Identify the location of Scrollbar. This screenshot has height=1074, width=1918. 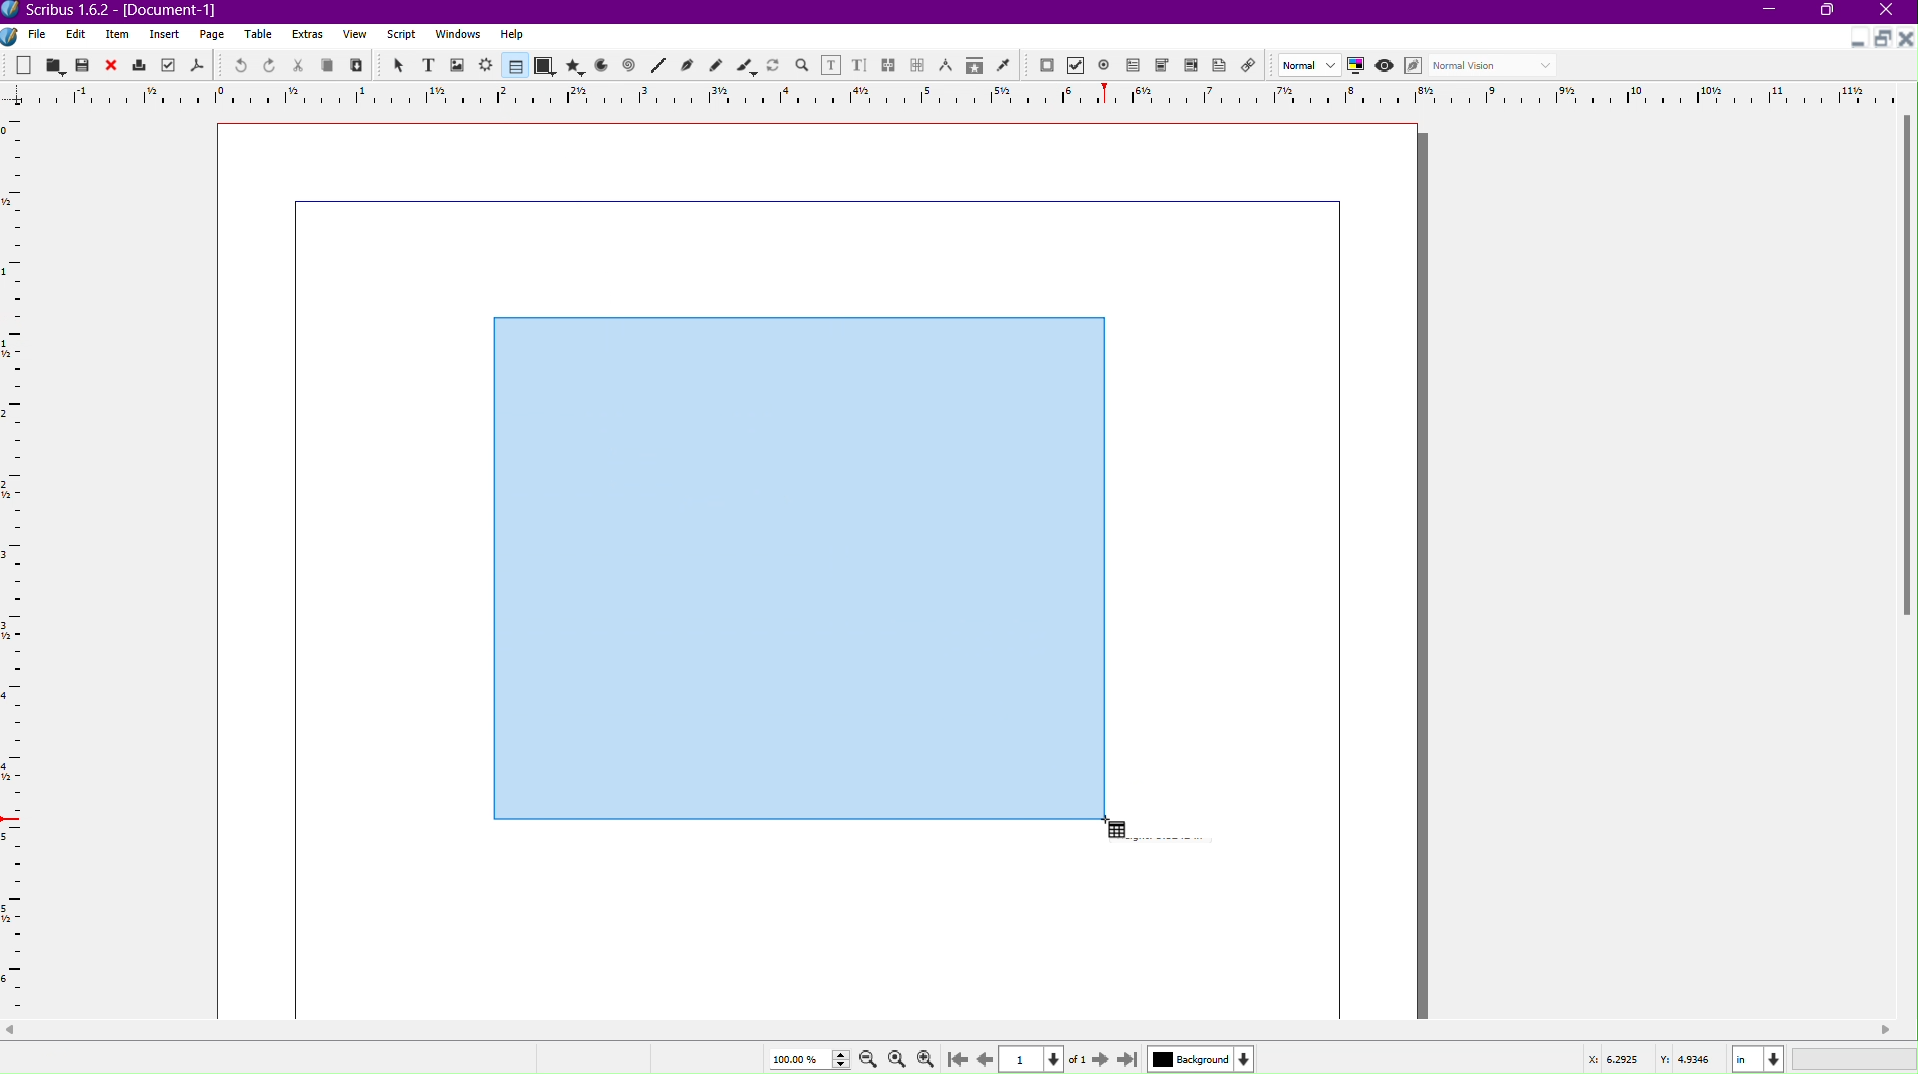
(1905, 372).